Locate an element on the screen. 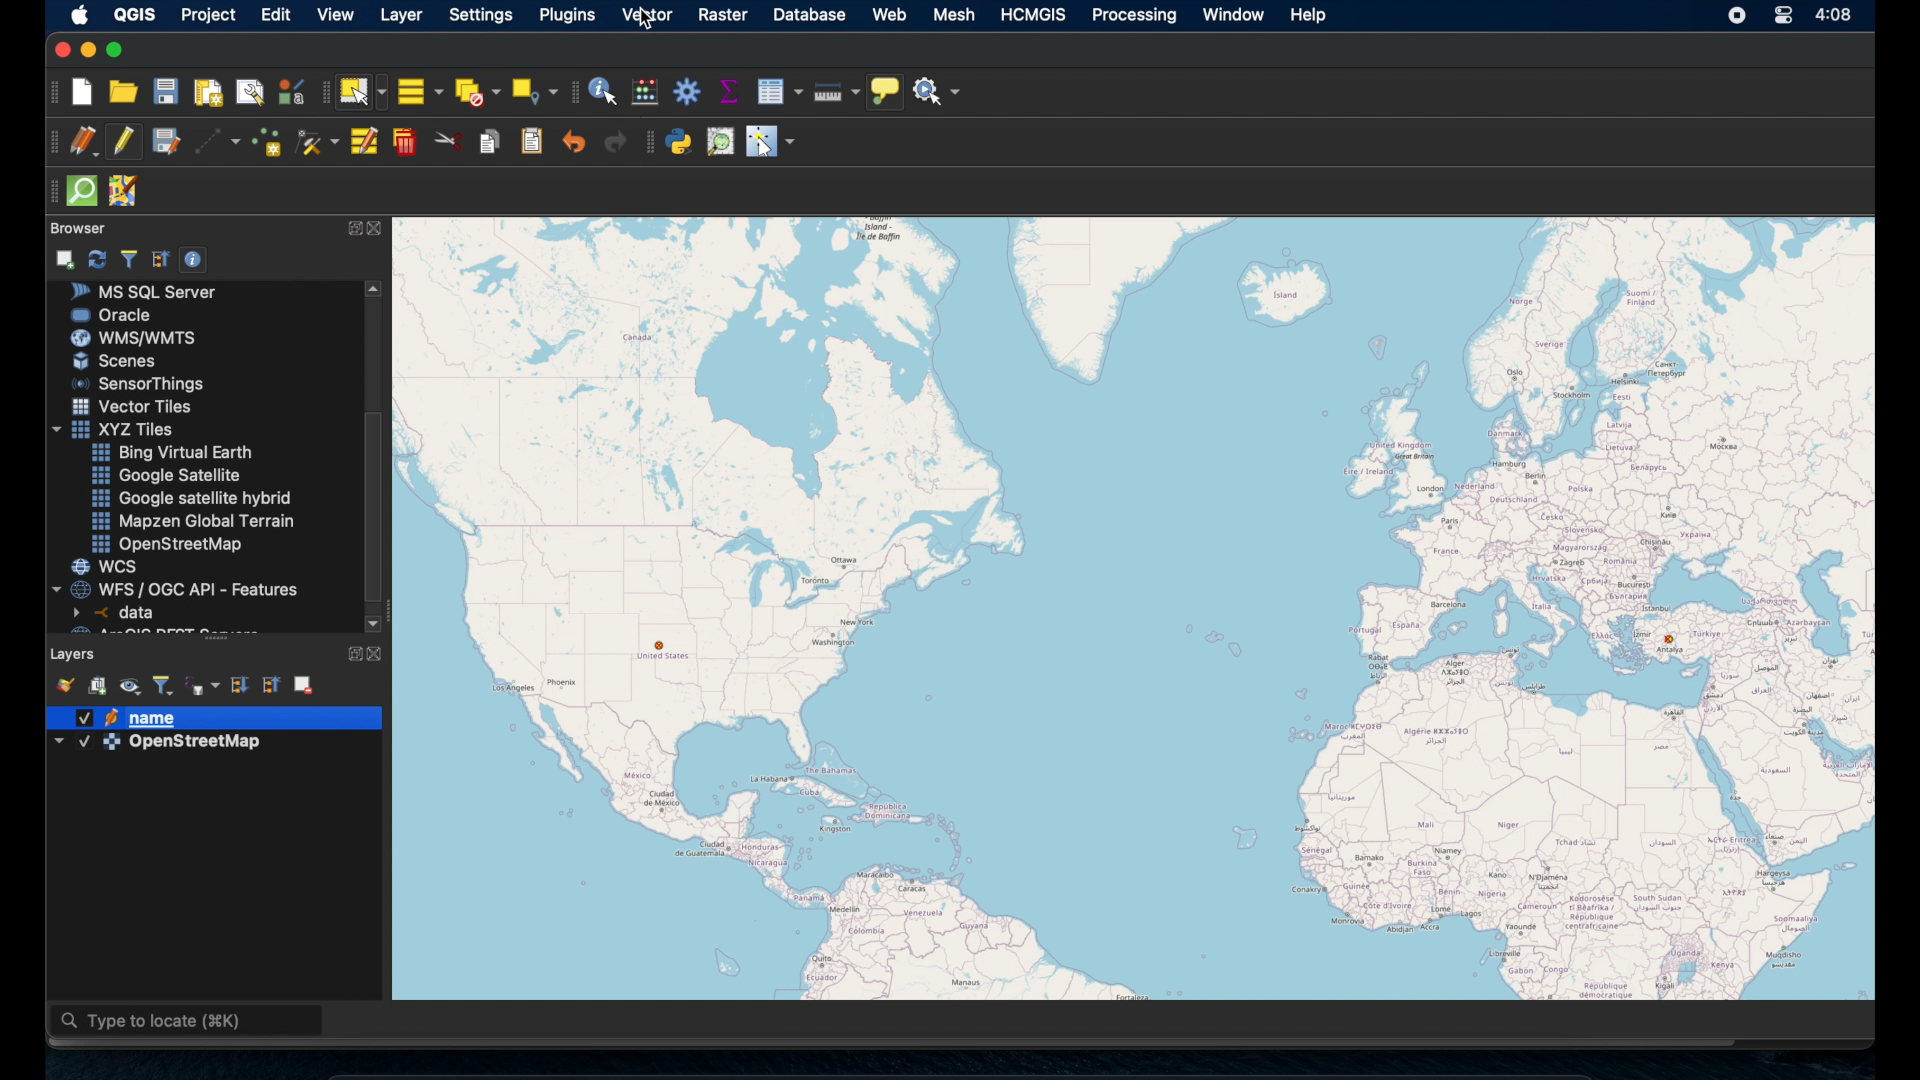 The image size is (1920, 1080). browser is located at coordinates (75, 226).